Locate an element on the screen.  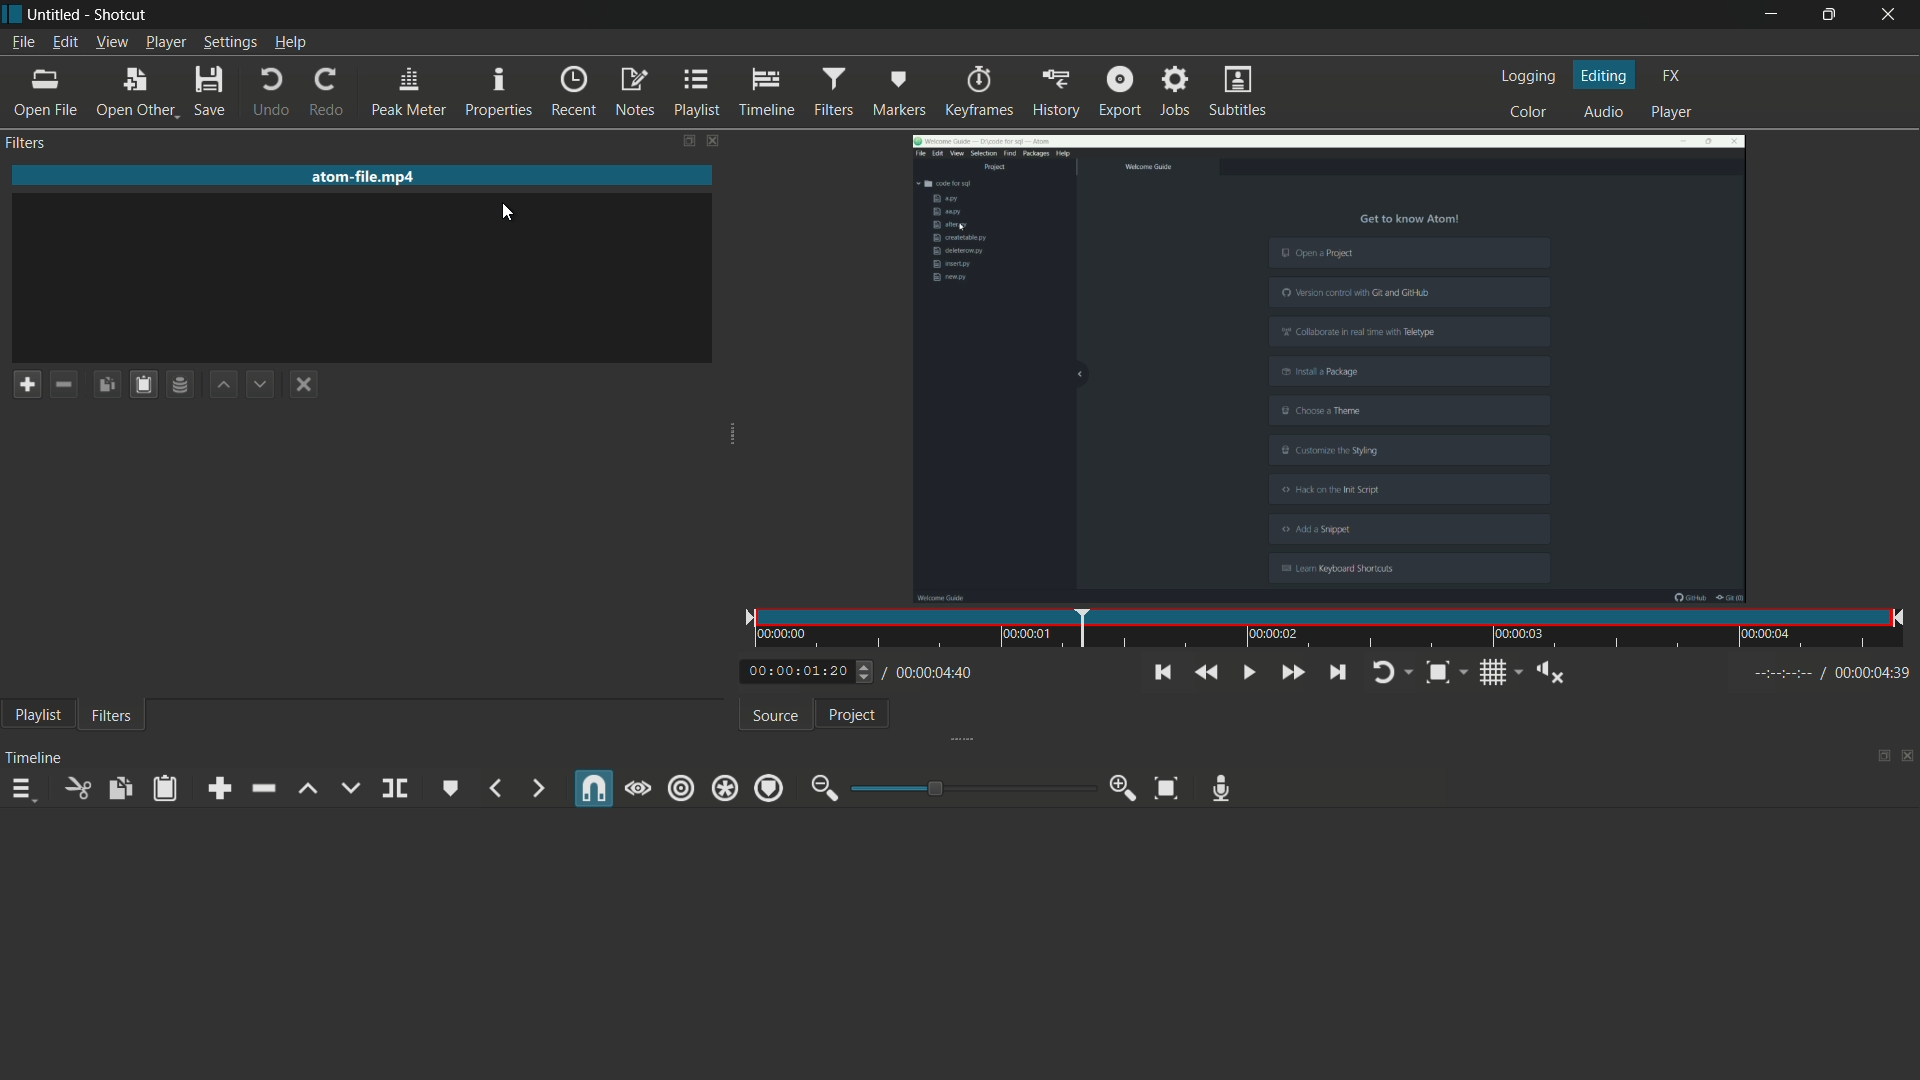
peak meter is located at coordinates (408, 92).